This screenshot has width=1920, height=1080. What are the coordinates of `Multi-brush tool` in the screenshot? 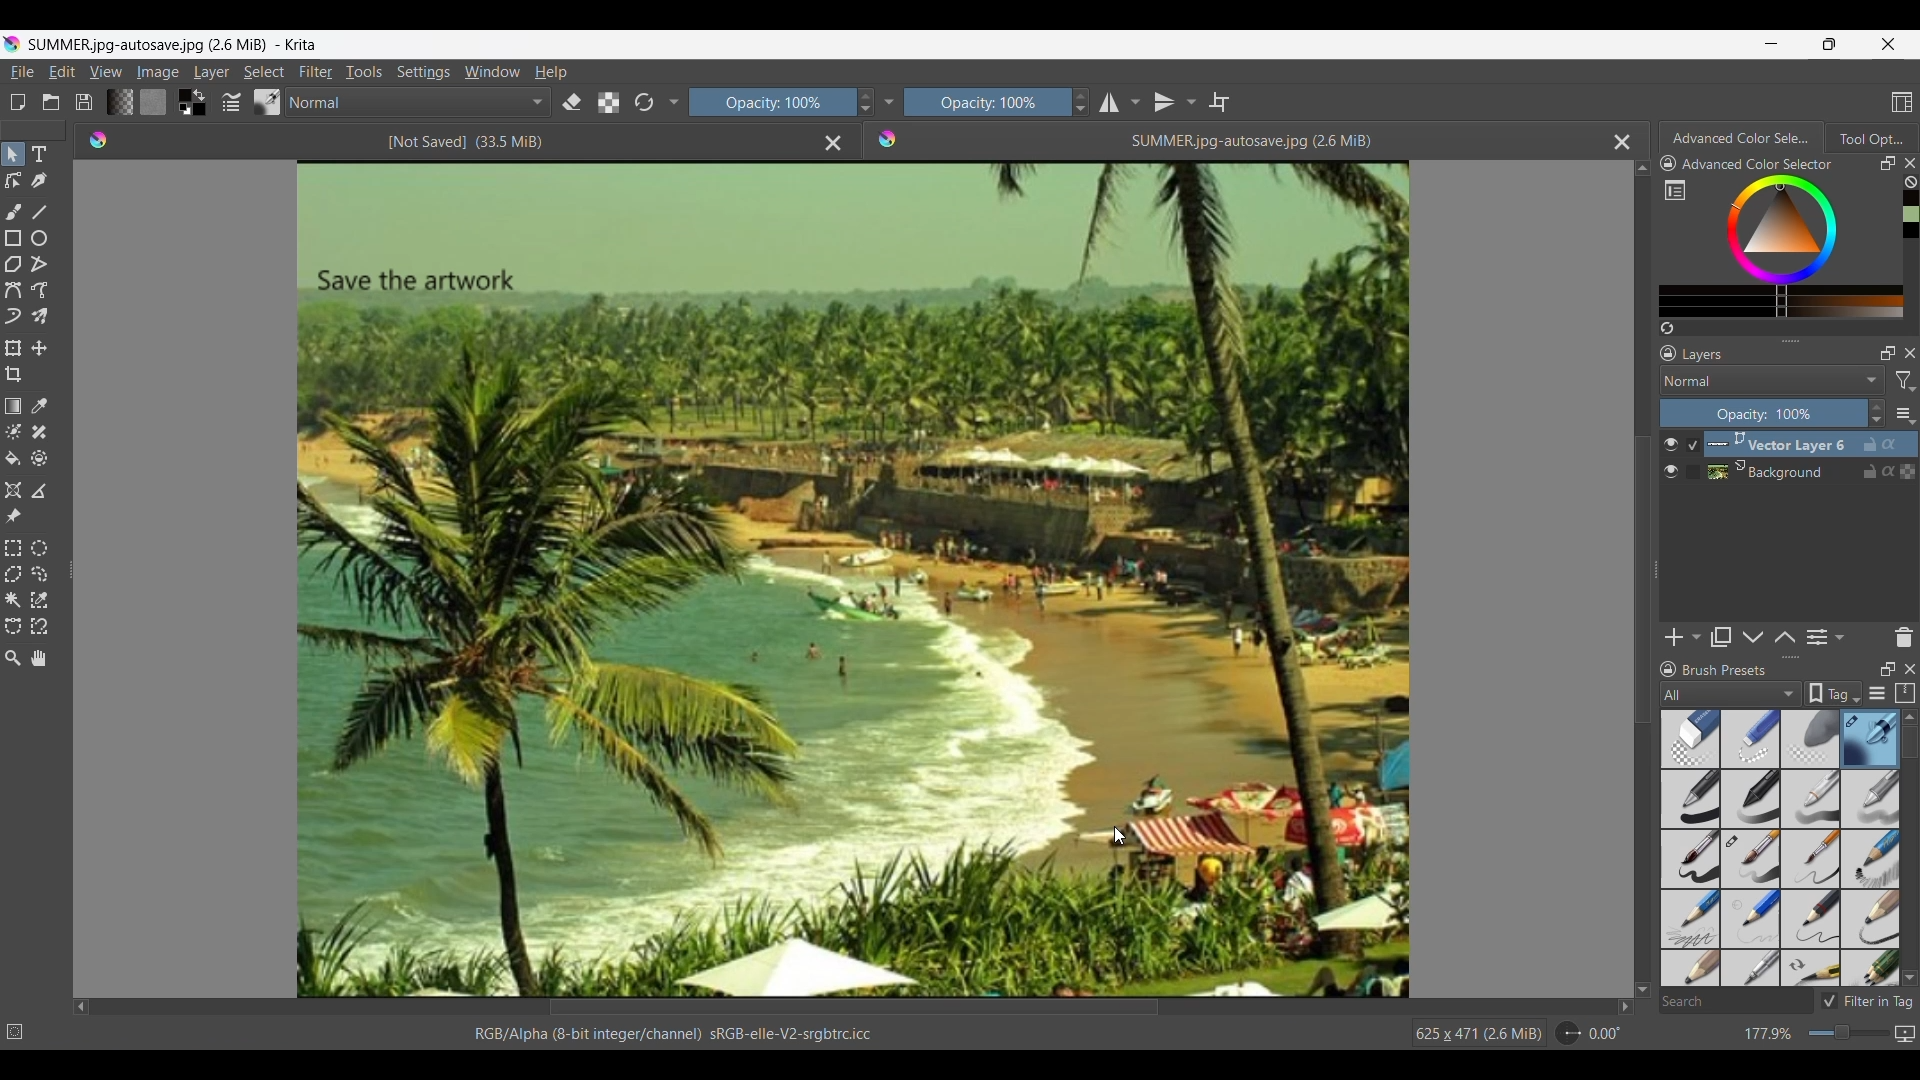 It's located at (39, 316).